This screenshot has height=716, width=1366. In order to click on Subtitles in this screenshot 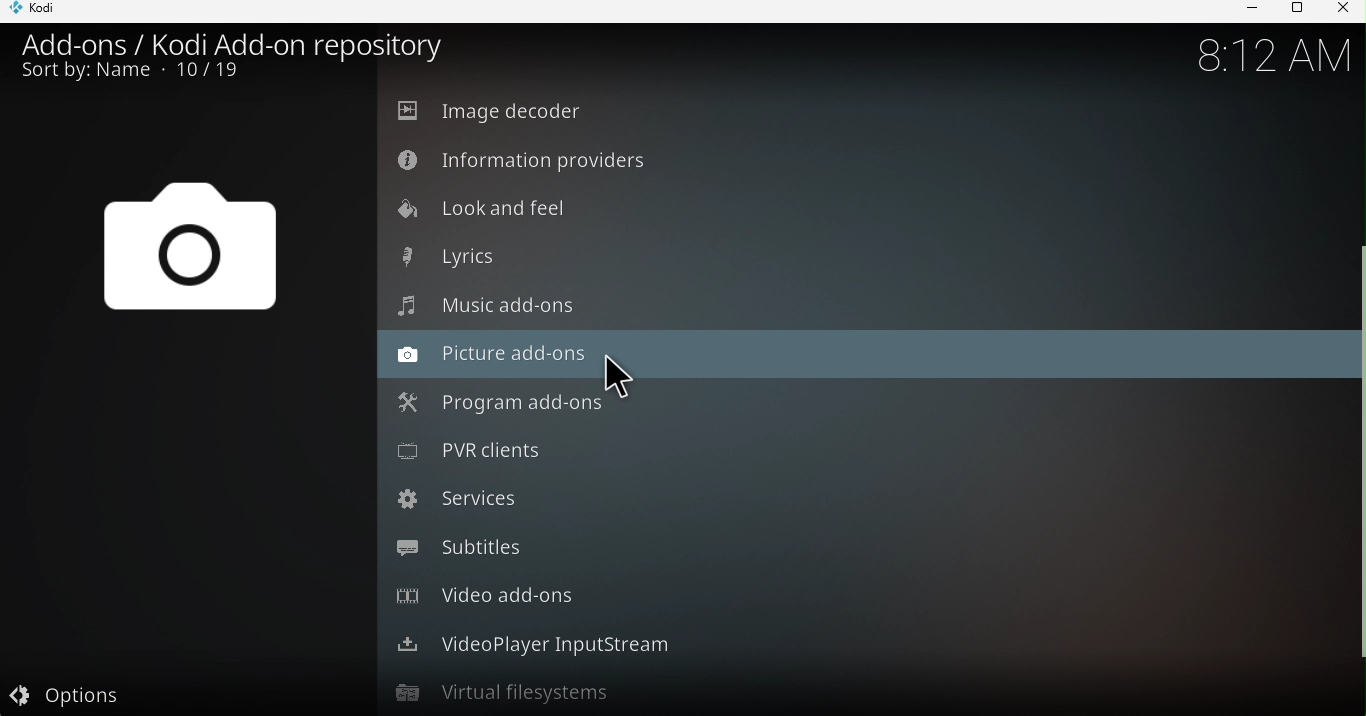, I will do `click(851, 550)`.